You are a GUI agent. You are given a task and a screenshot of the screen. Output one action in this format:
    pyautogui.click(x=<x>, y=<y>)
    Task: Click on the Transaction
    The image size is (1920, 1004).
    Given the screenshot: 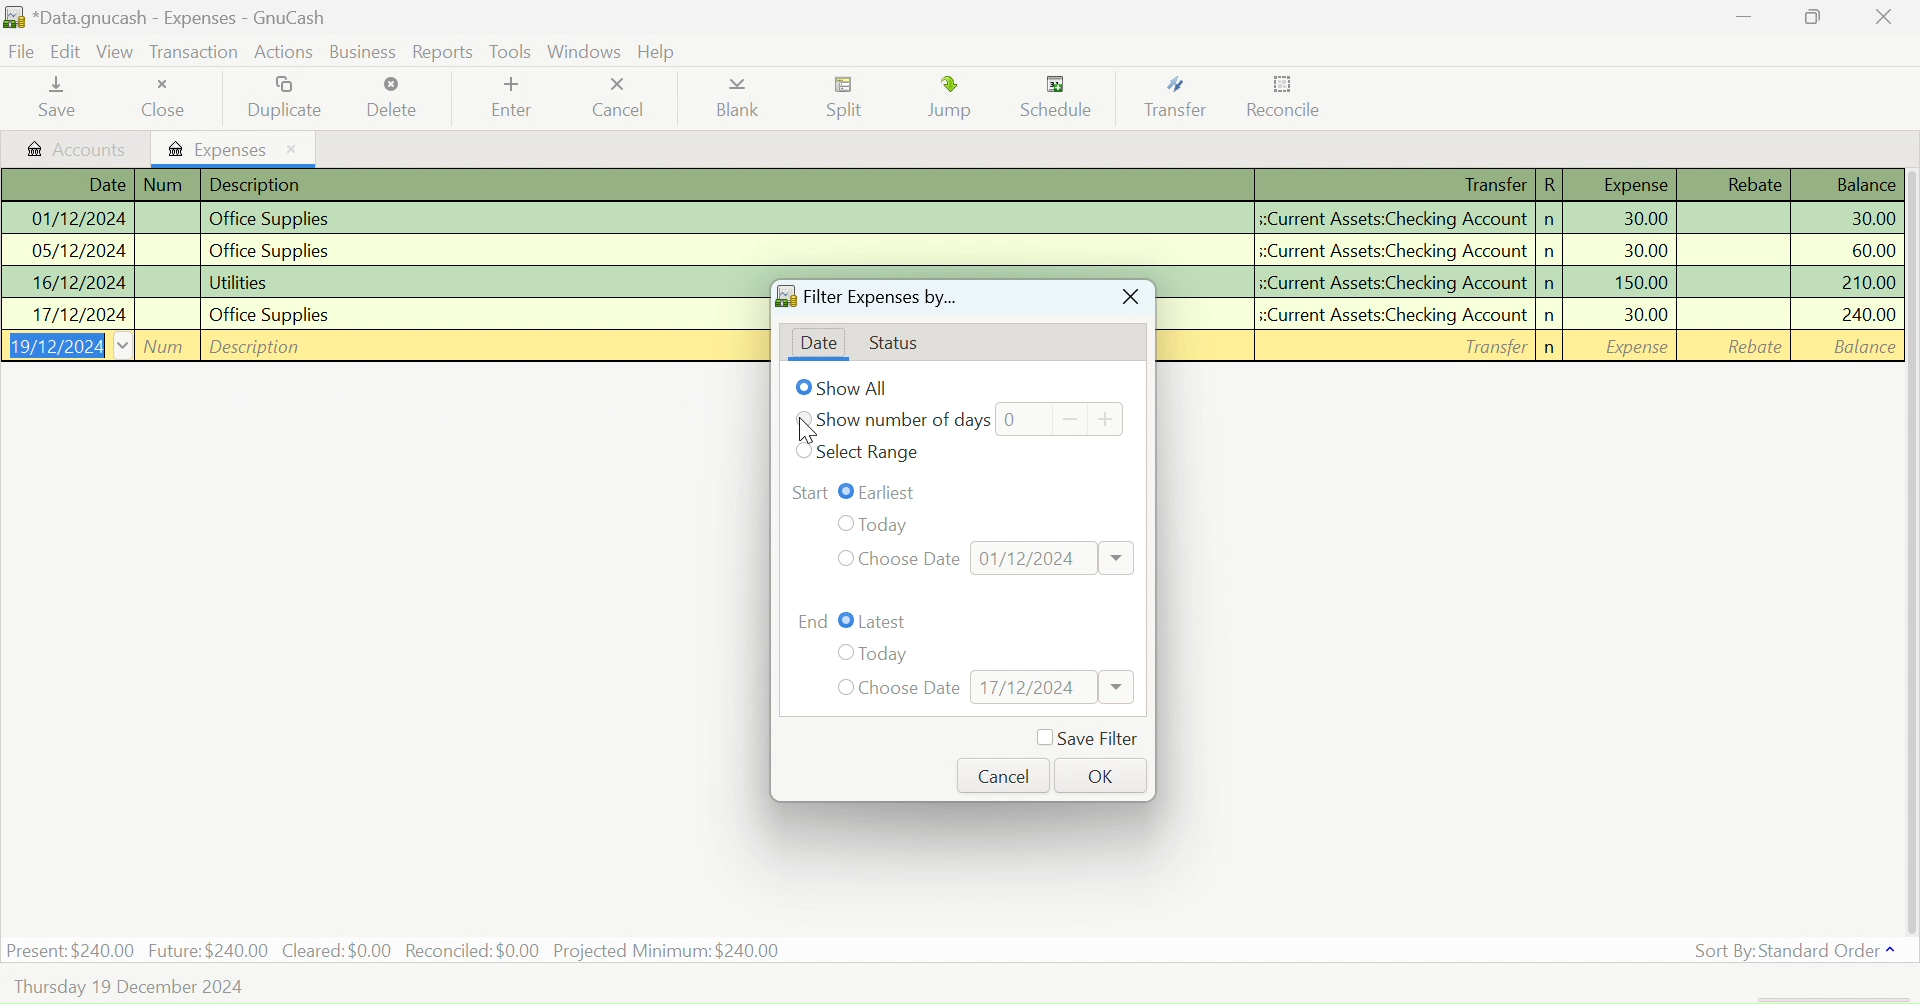 What is the action you would take?
    pyautogui.click(x=193, y=53)
    